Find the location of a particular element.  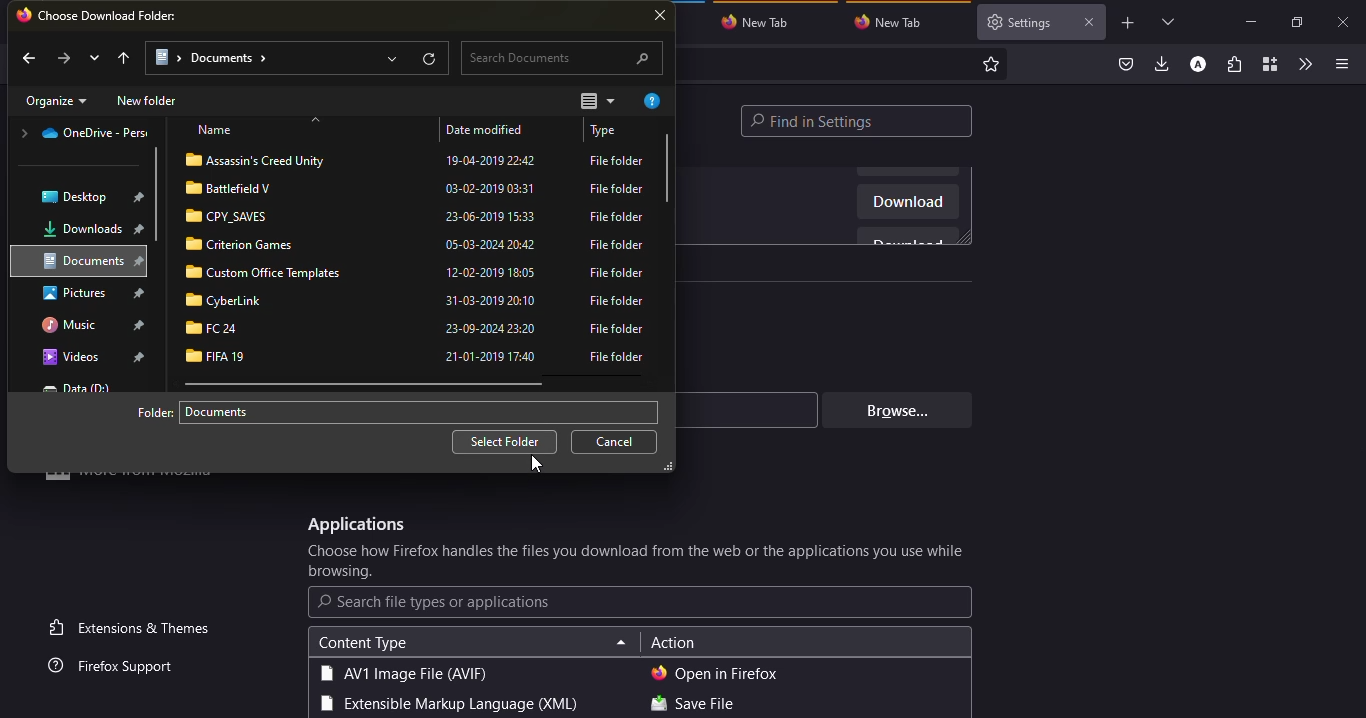

organize is located at coordinates (56, 102).